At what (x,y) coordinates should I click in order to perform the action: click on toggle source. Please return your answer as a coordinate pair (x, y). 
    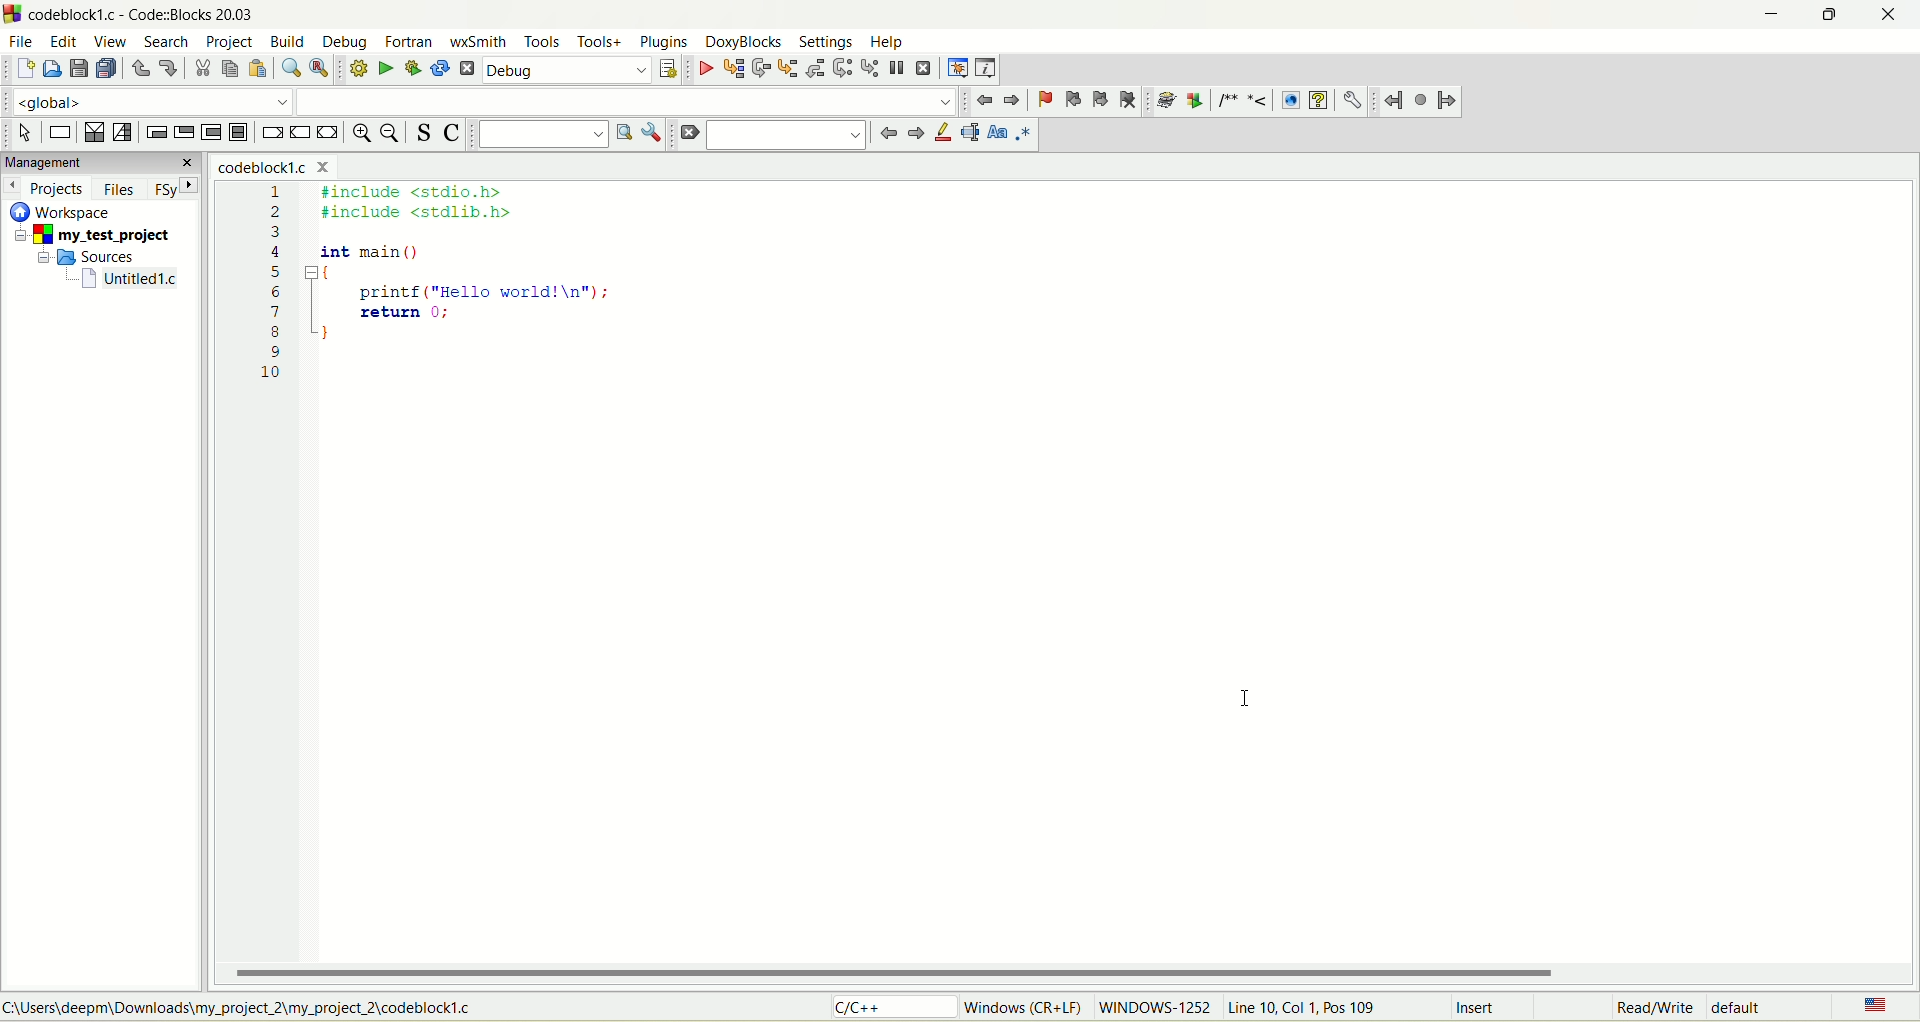
    Looking at the image, I should click on (425, 132).